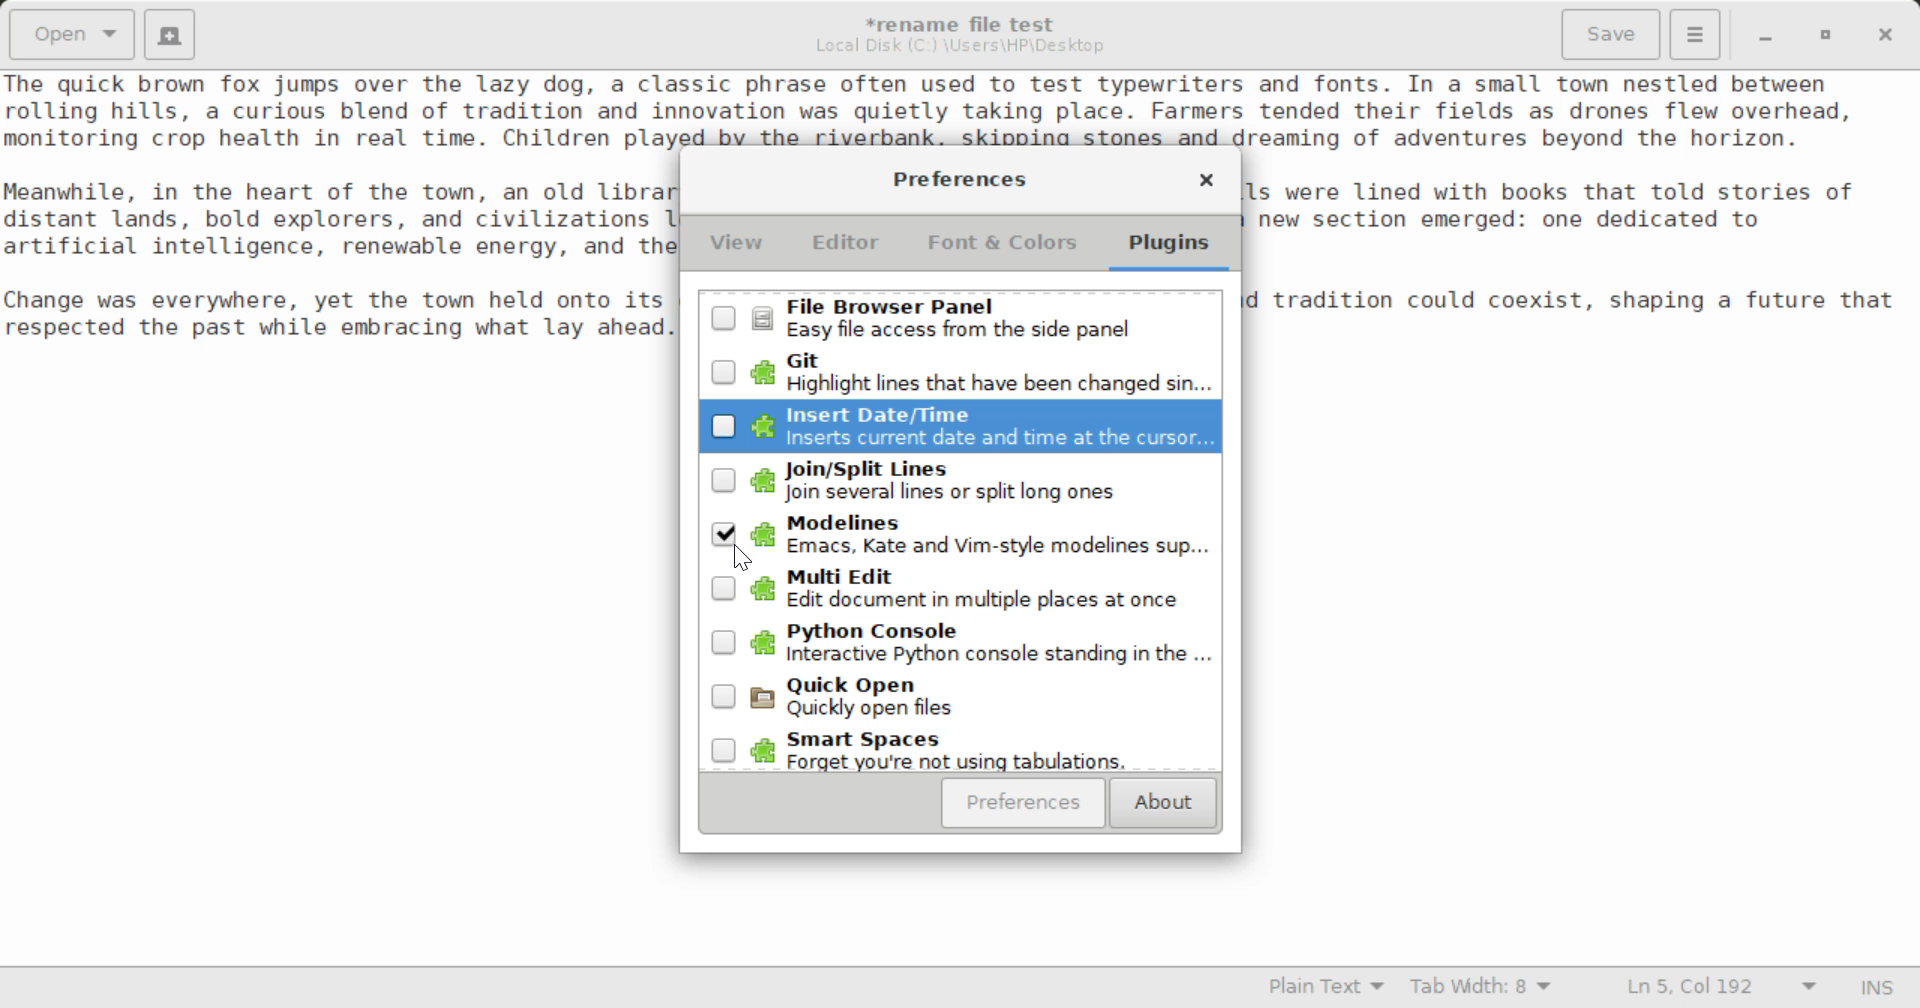 The image size is (1920, 1008). What do you see at coordinates (1174, 250) in the screenshot?
I see `Plugins Tab Selected` at bounding box center [1174, 250].